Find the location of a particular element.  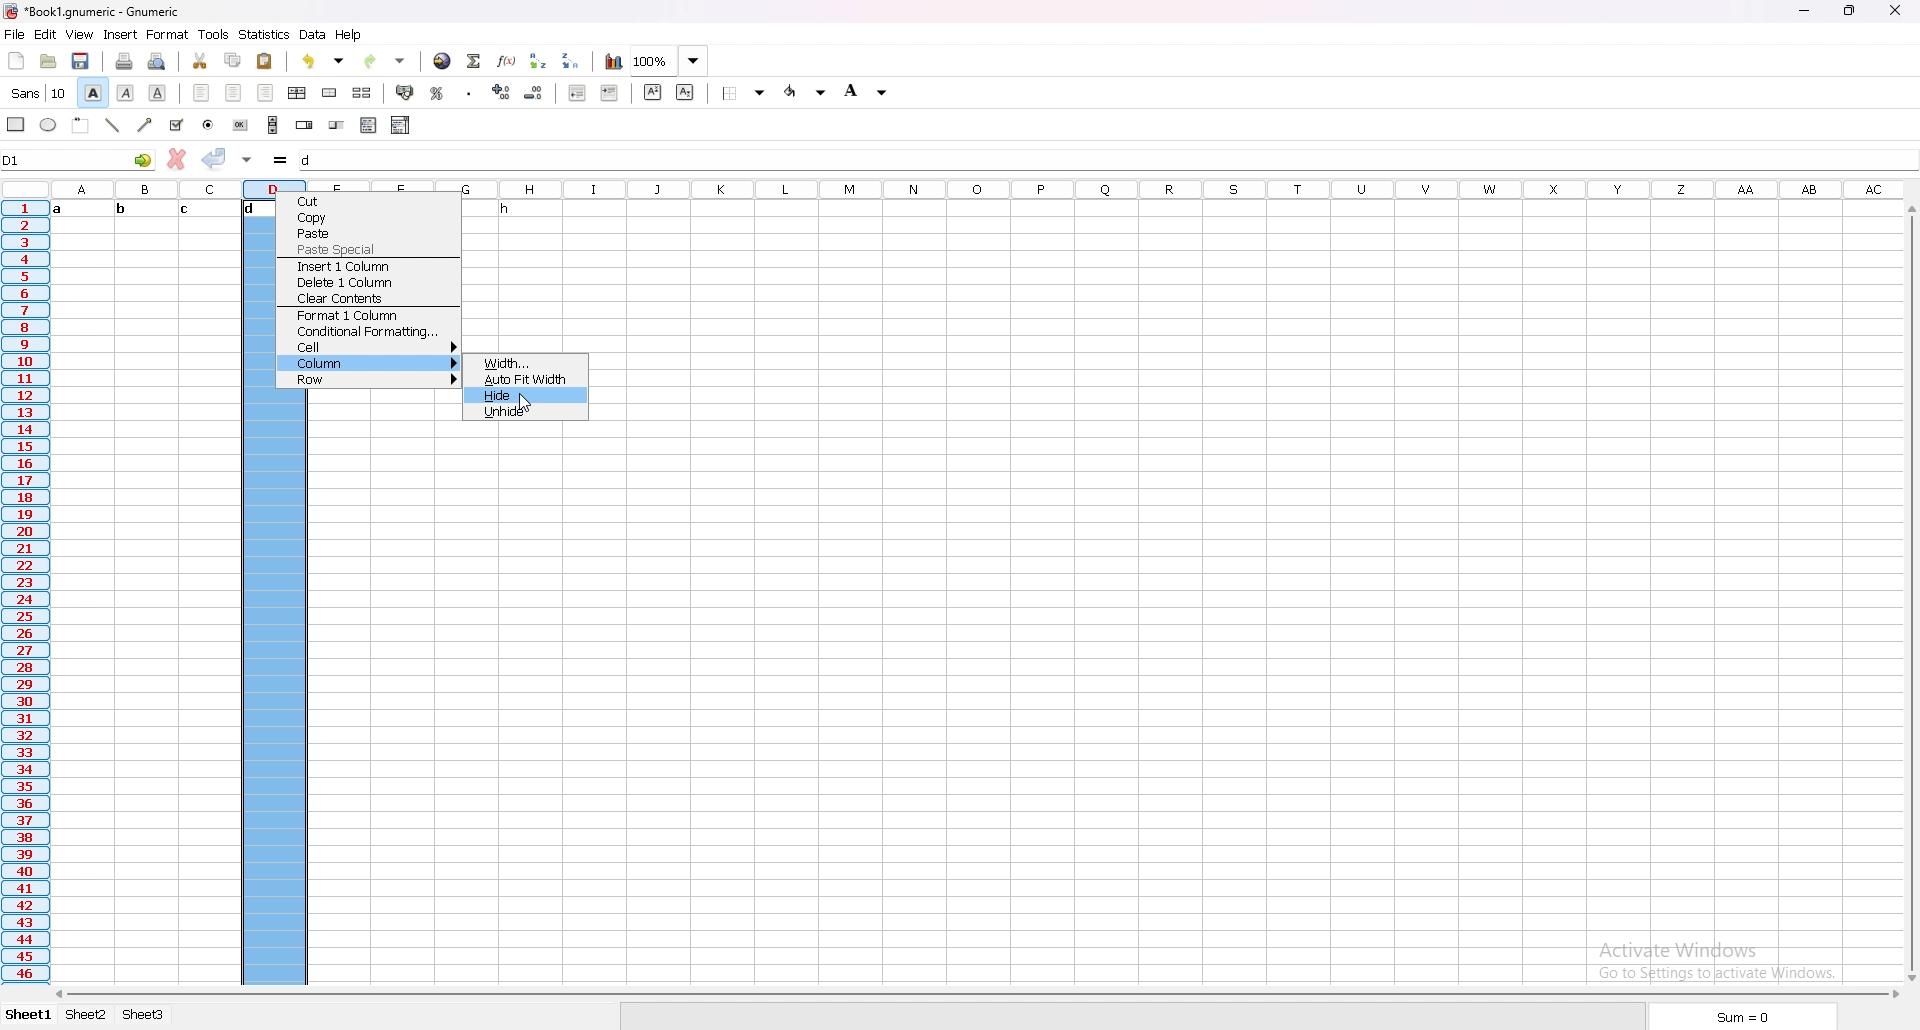

increase decimal is located at coordinates (503, 92).